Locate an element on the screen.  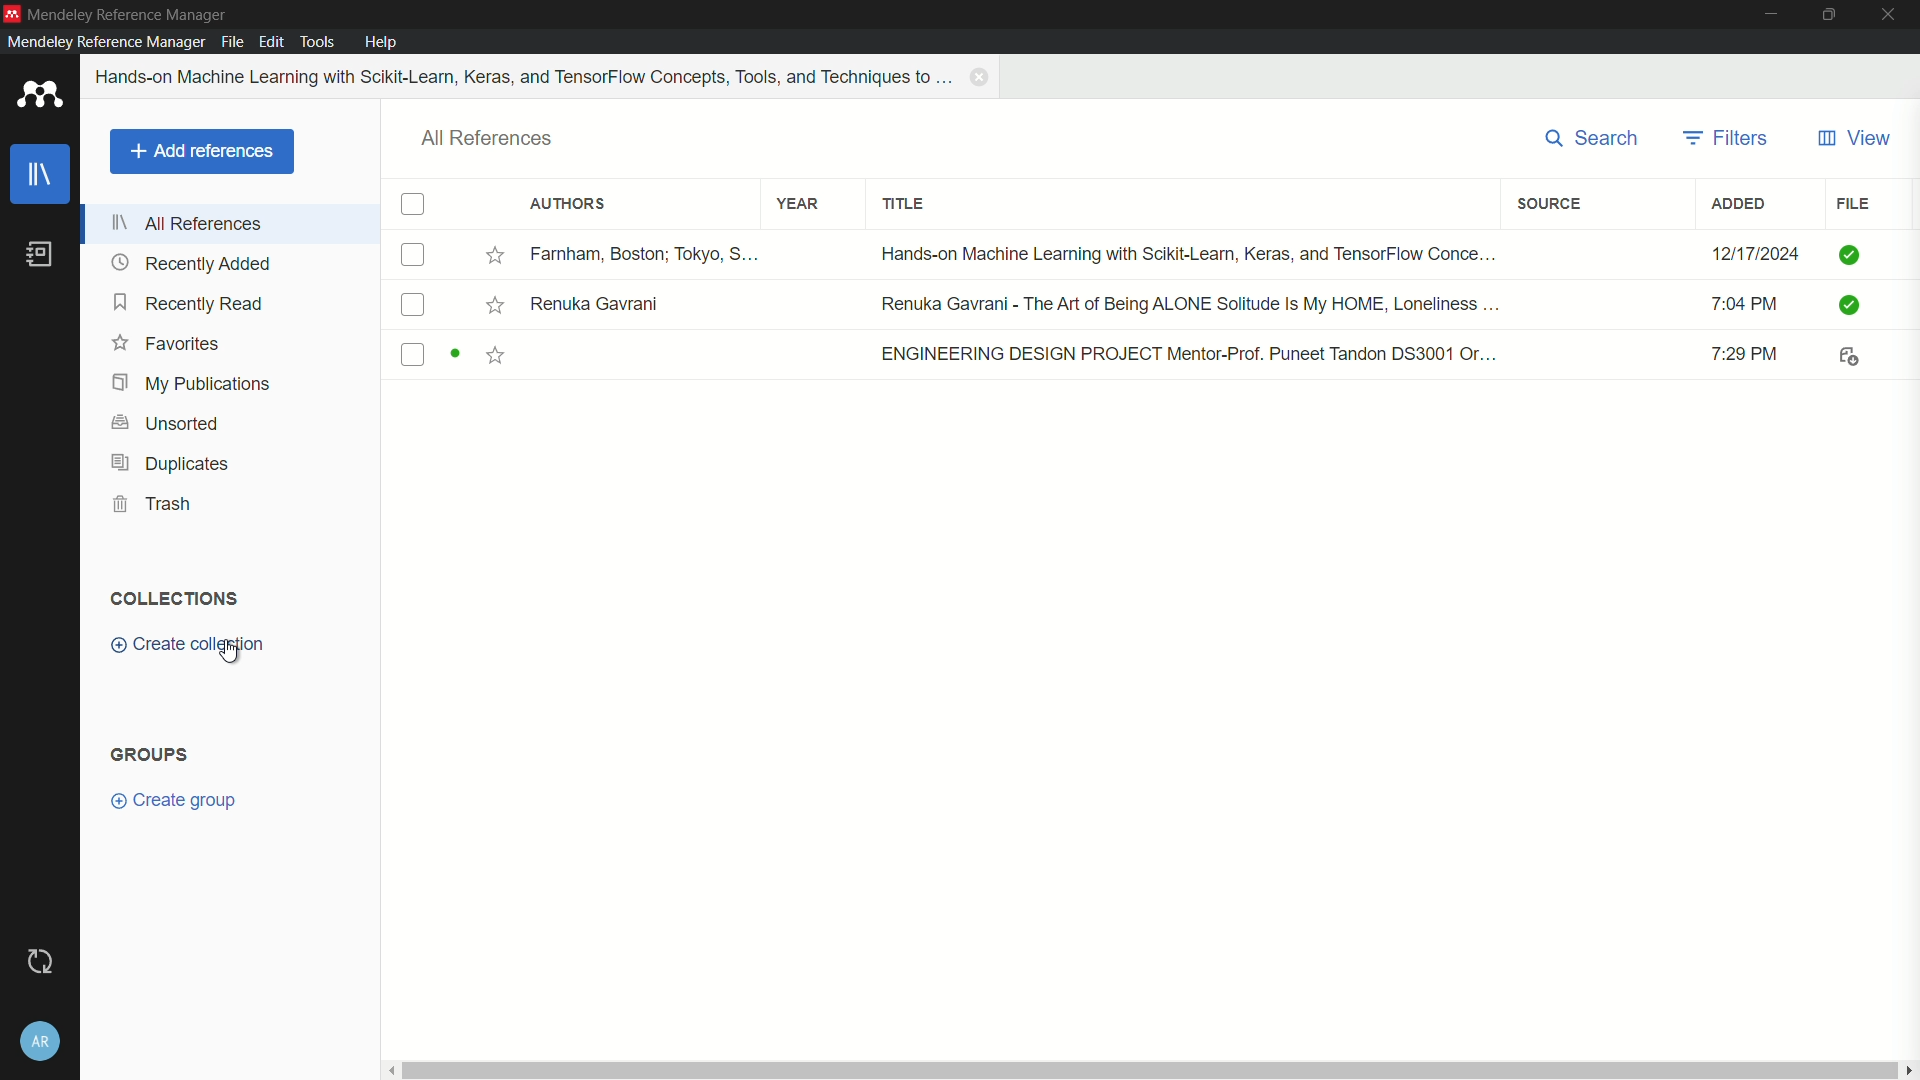
all references is located at coordinates (187, 223).